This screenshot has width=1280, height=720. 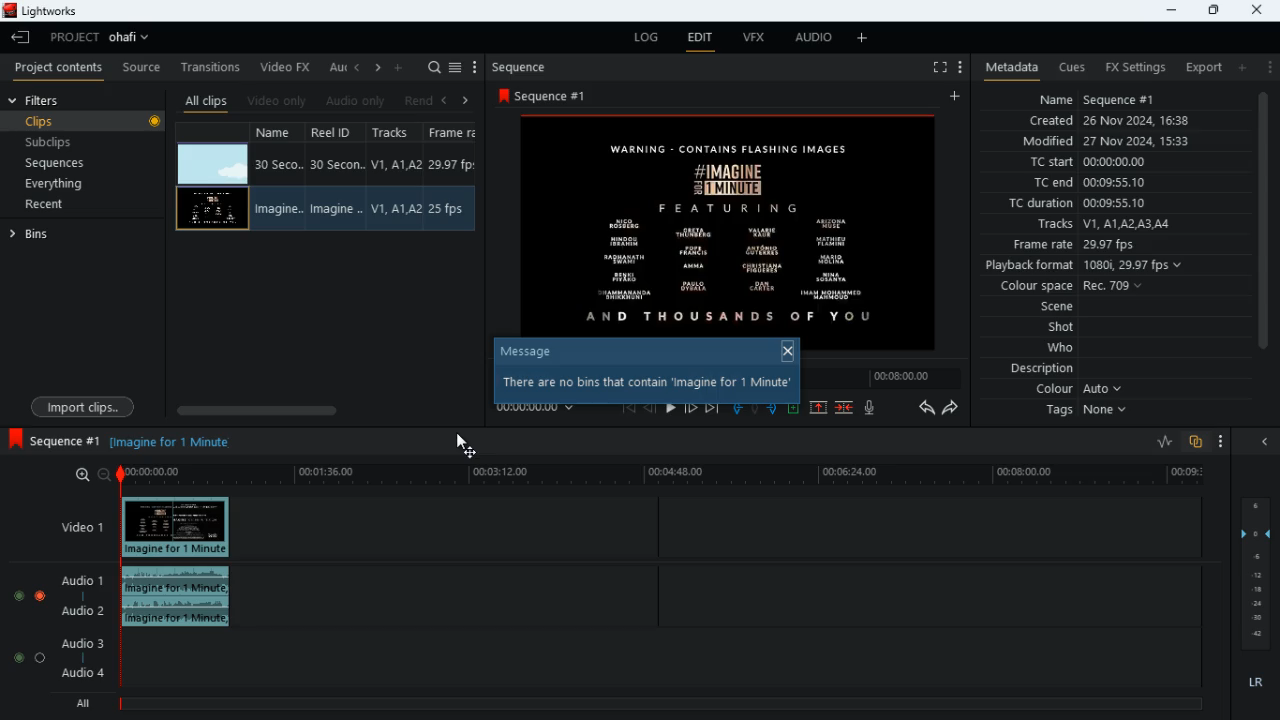 What do you see at coordinates (106, 37) in the screenshot?
I see `project` at bounding box center [106, 37].